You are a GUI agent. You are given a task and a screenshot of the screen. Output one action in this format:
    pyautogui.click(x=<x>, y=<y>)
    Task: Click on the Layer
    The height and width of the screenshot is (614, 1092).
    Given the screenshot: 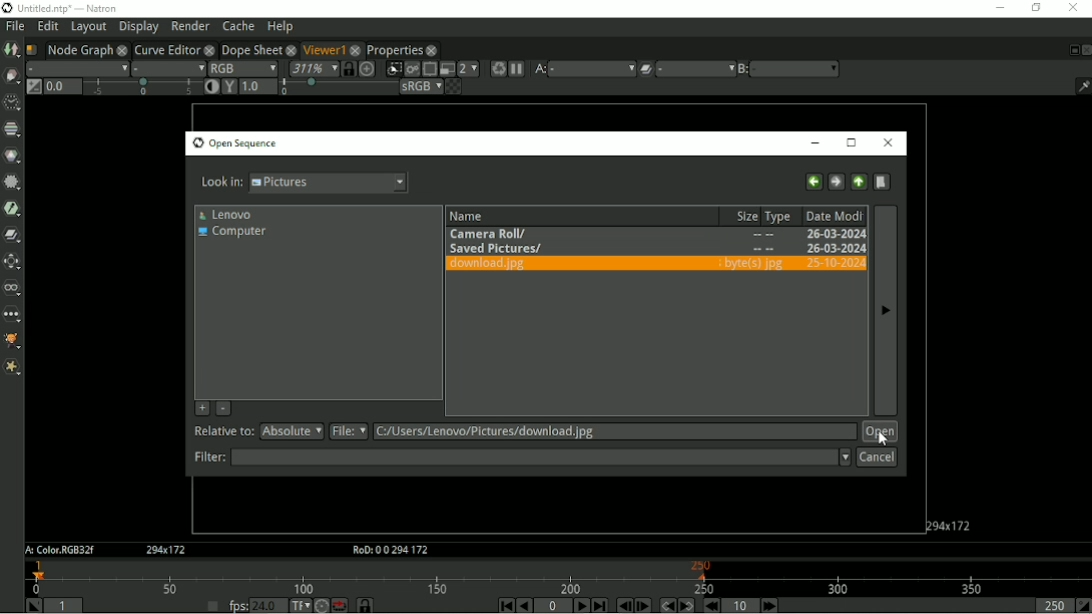 What is the action you would take?
    pyautogui.click(x=76, y=68)
    